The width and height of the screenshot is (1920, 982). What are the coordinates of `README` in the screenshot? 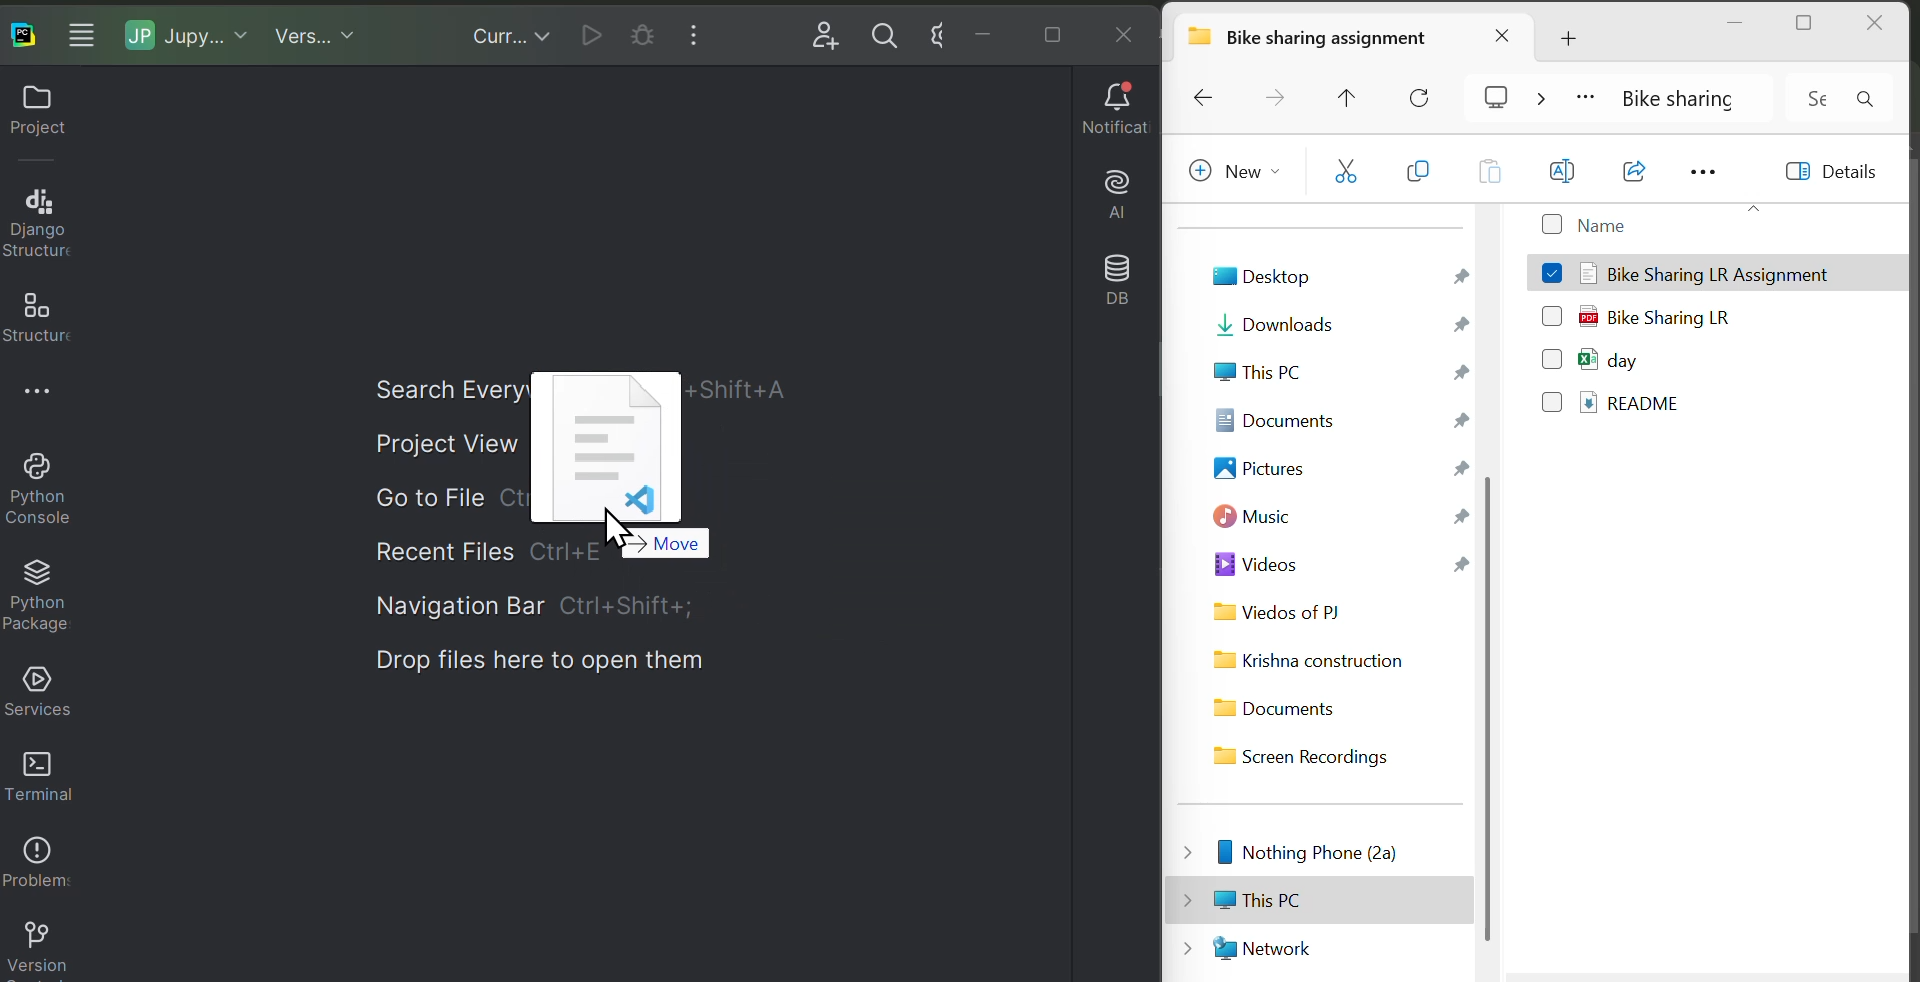 It's located at (1638, 410).